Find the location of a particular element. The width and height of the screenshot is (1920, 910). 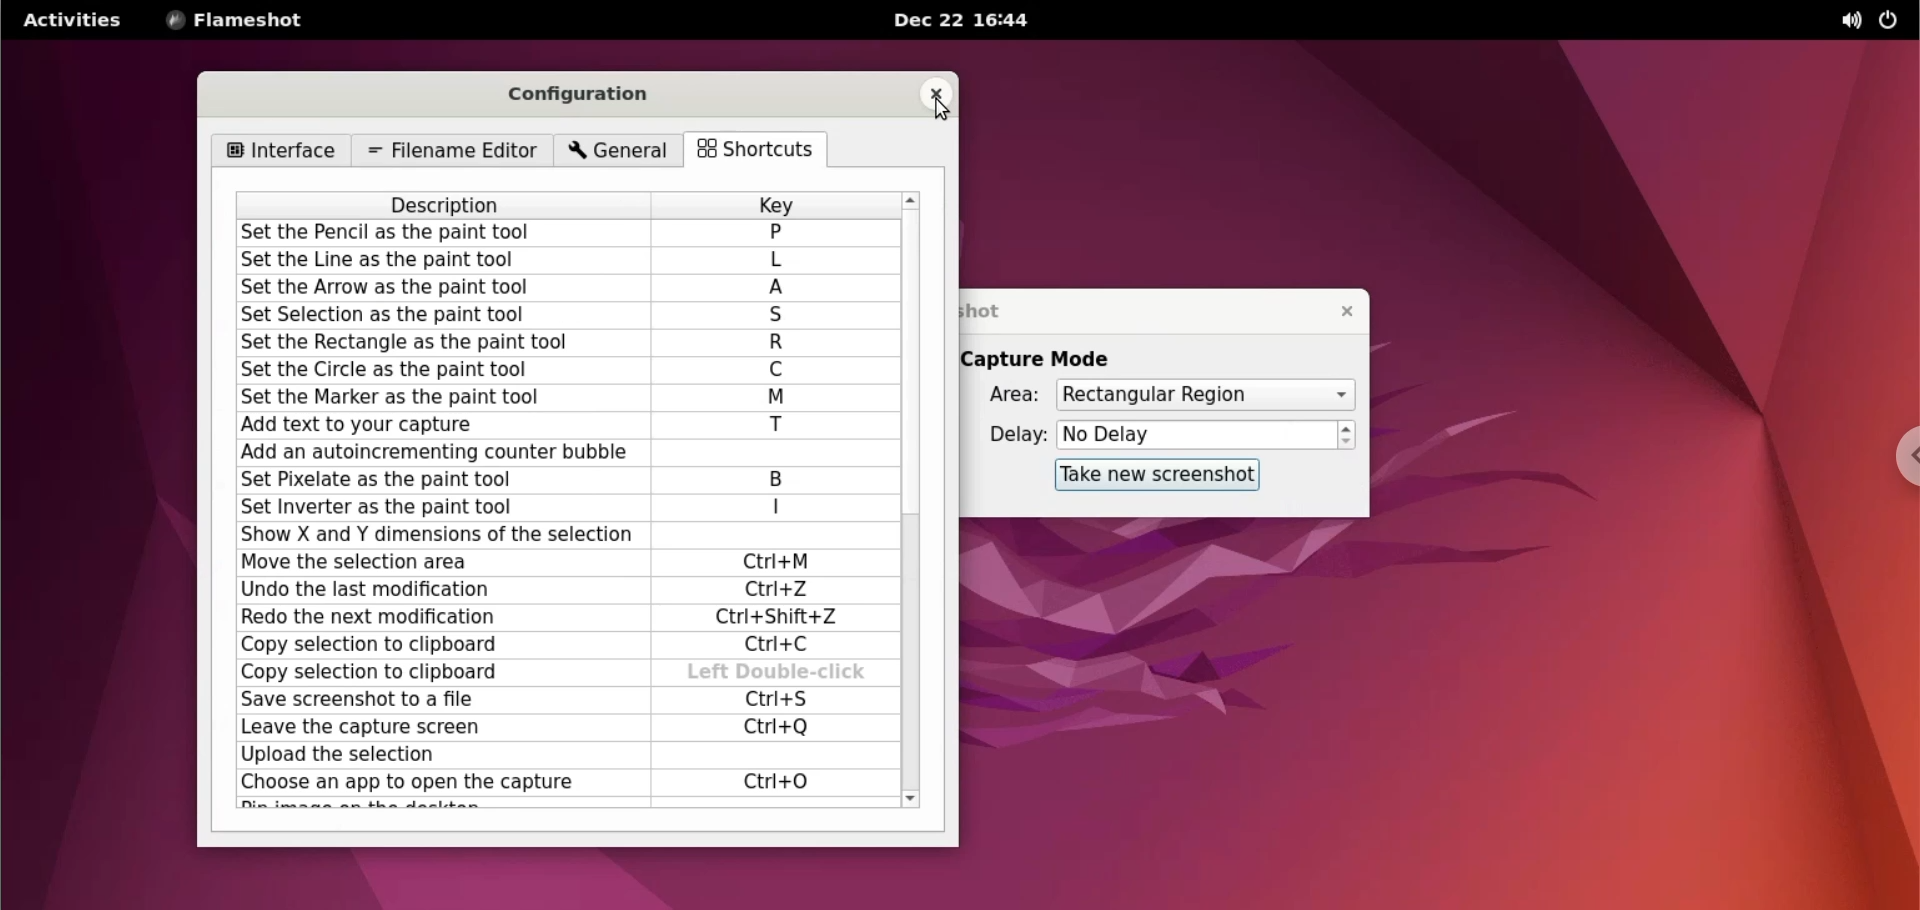

sound options is located at coordinates (1843, 21).